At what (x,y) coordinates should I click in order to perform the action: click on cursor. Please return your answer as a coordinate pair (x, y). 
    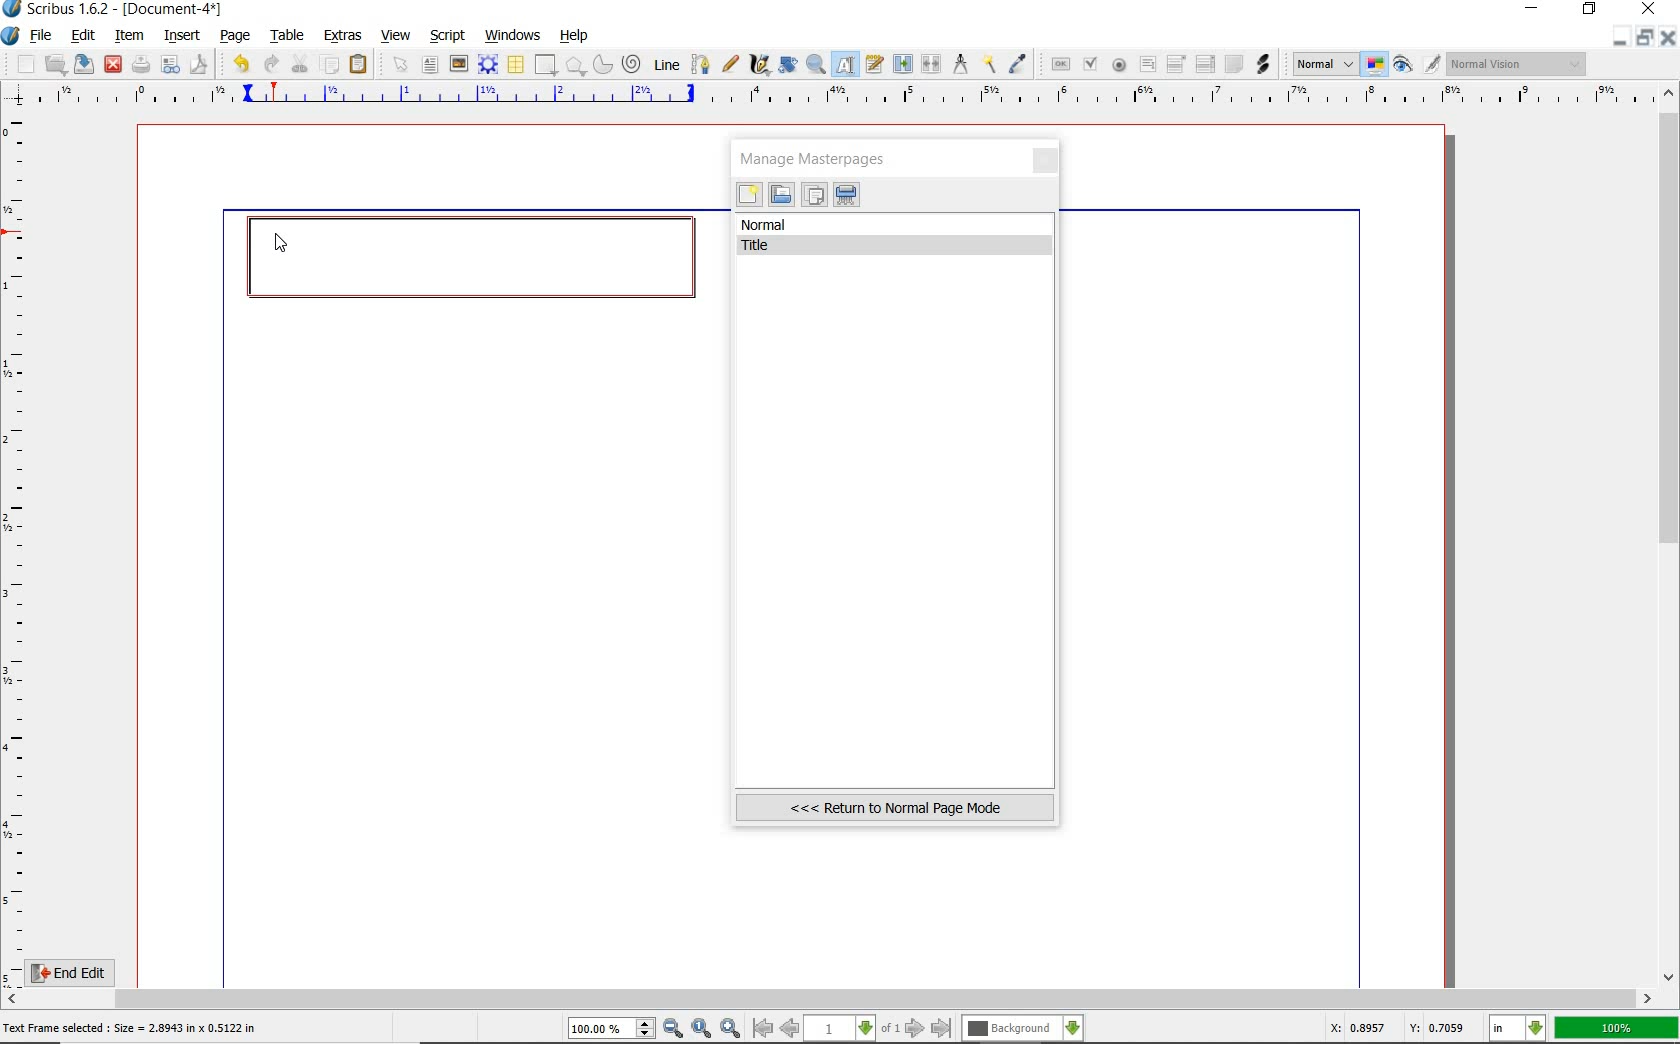
    Looking at the image, I should click on (280, 245).